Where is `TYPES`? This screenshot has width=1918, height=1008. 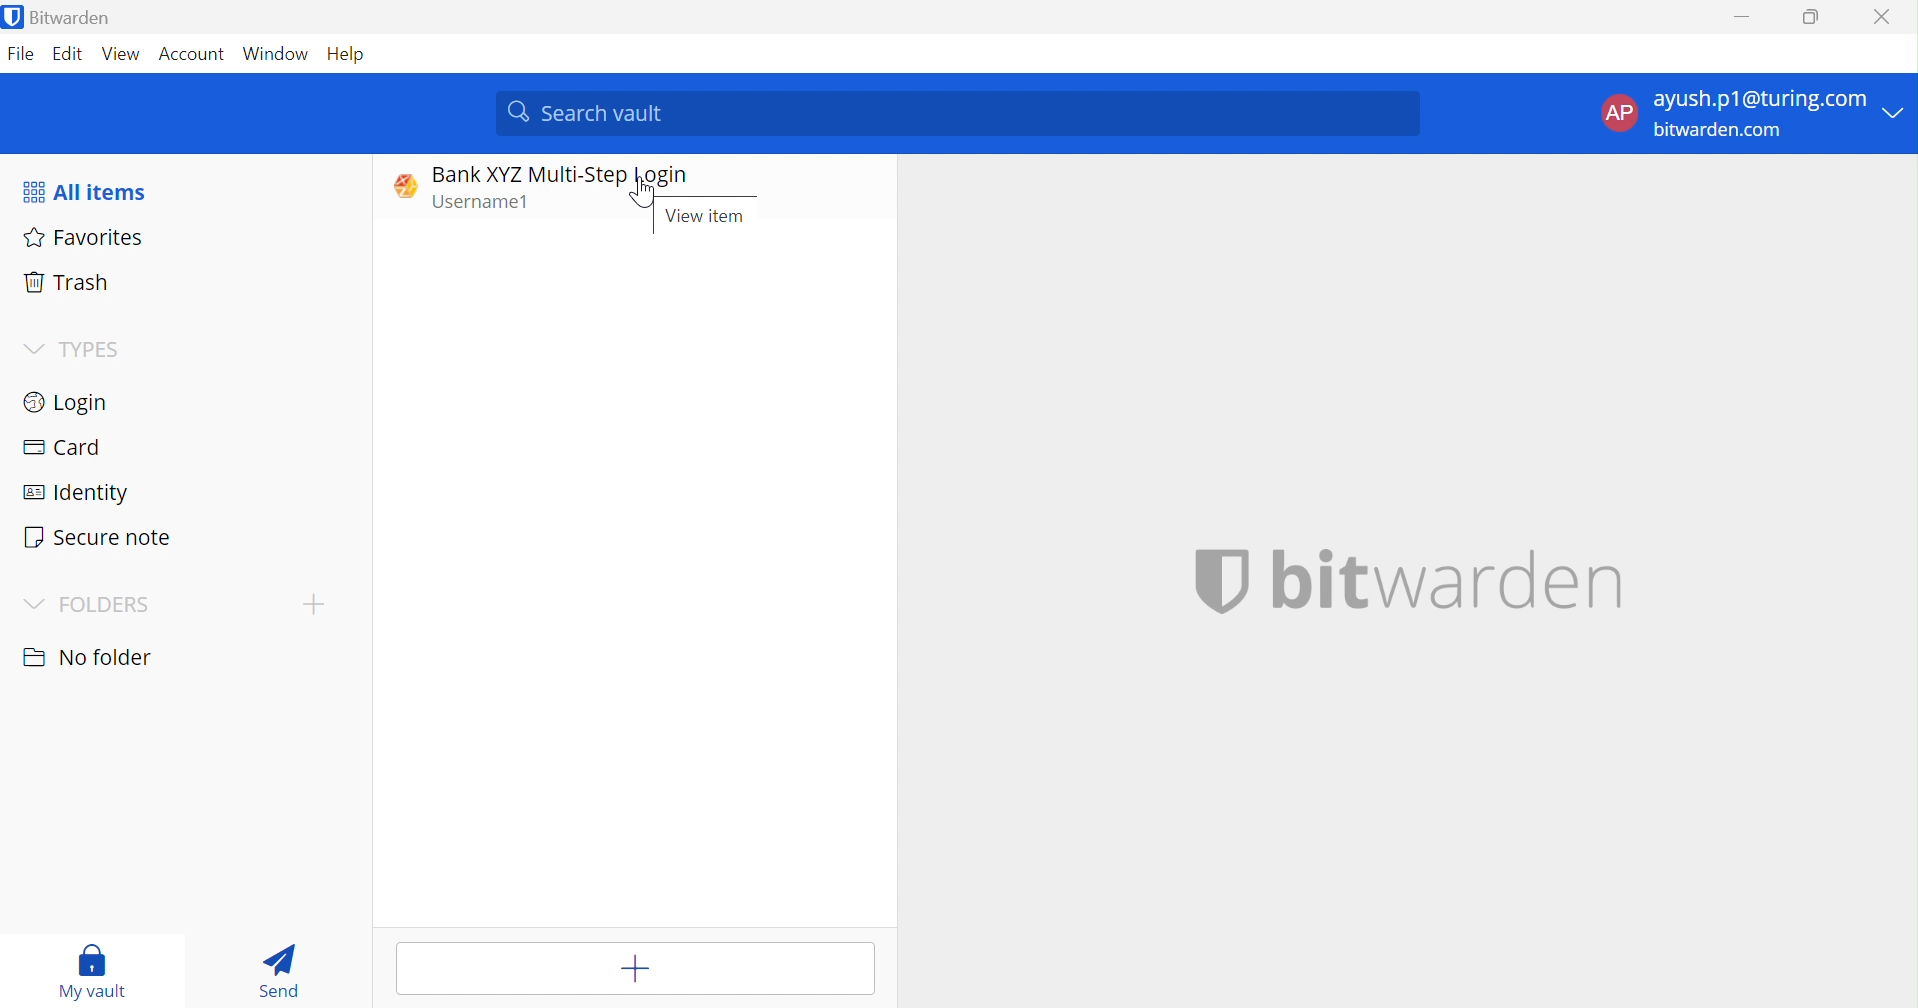 TYPES is located at coordinates (97, 349).